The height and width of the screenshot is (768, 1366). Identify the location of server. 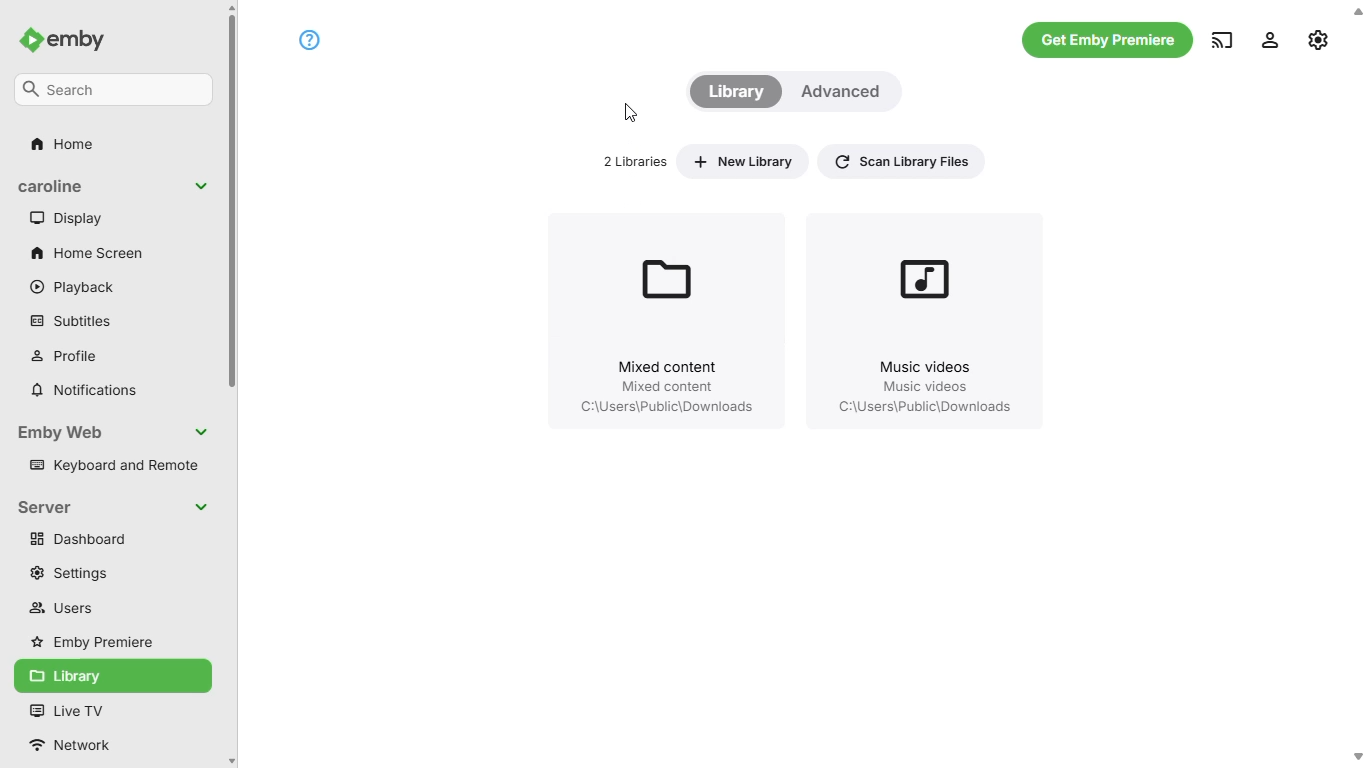
(114, 507).